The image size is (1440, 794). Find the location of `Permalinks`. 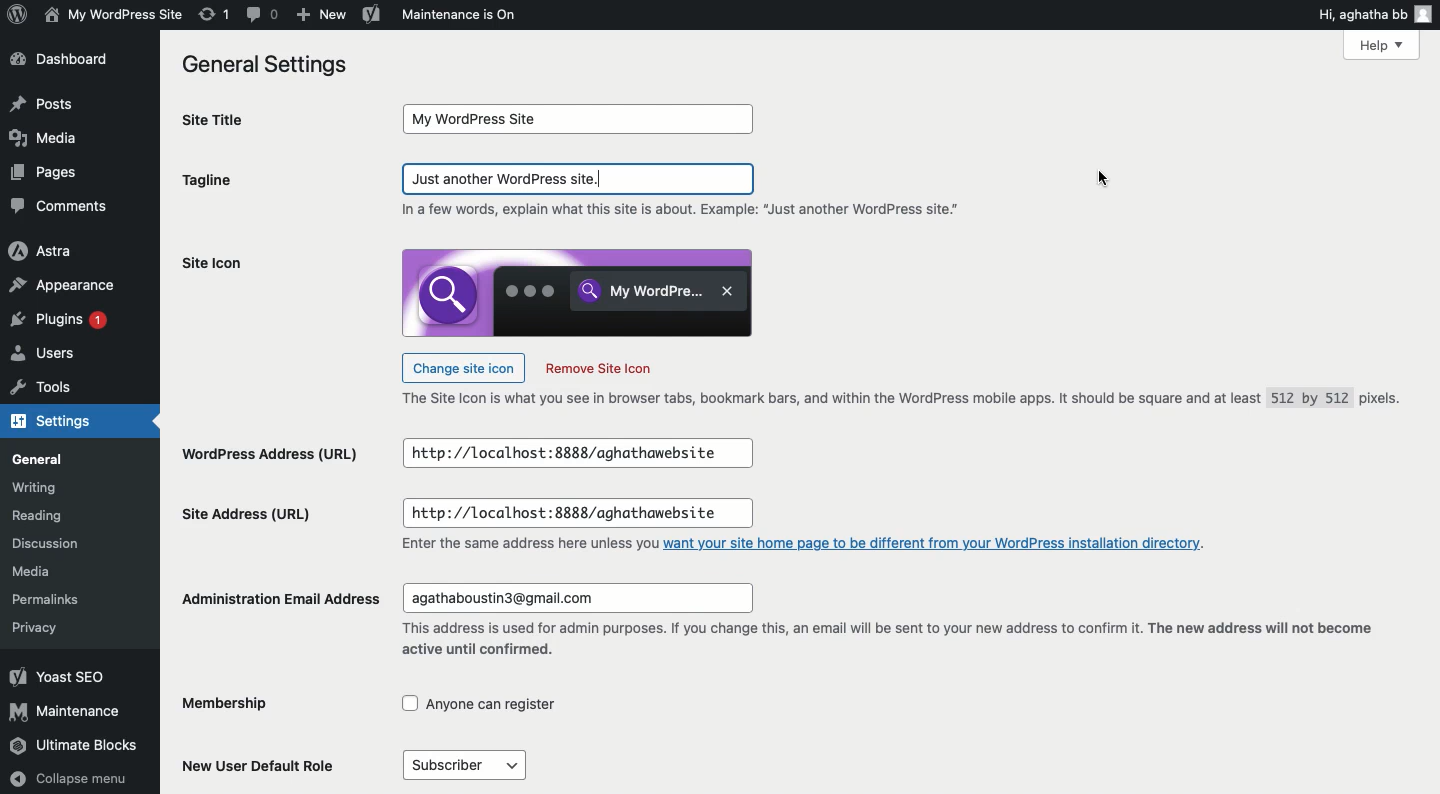

Permalinks is located at coordinates (50, 597).